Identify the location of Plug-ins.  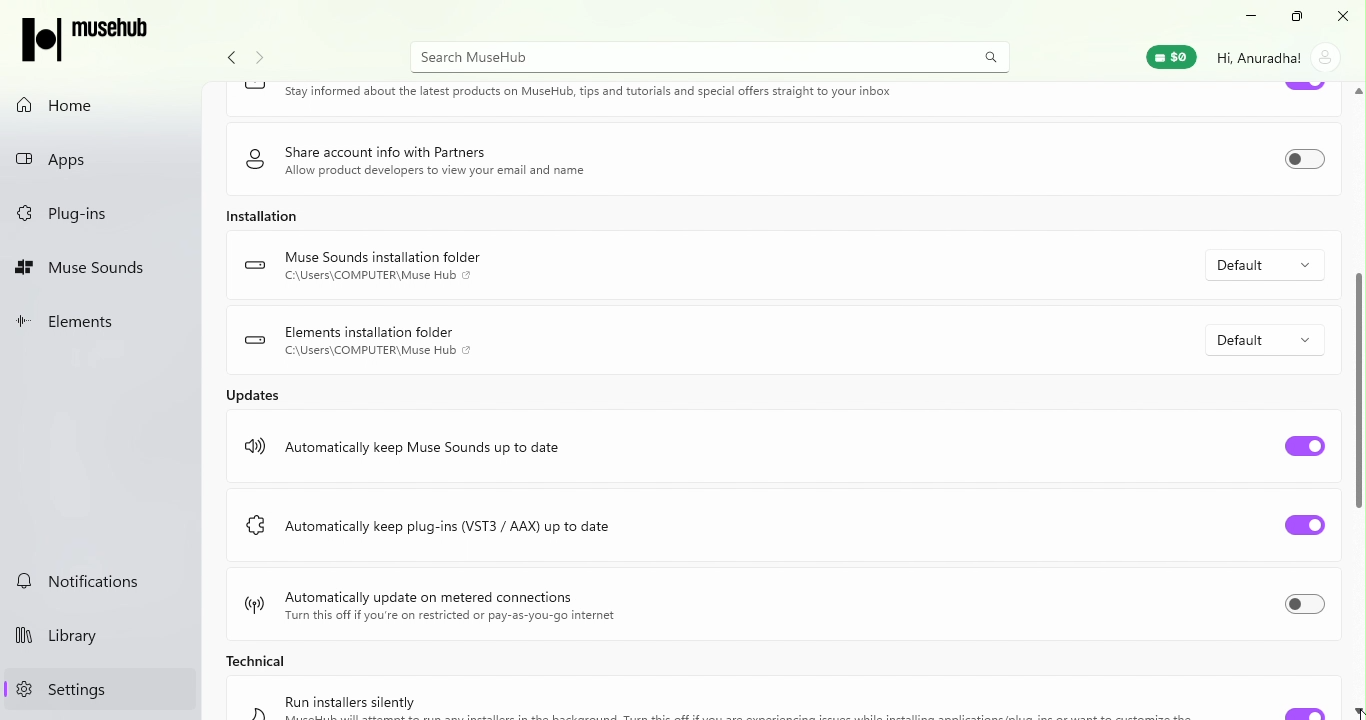
(95, 214).